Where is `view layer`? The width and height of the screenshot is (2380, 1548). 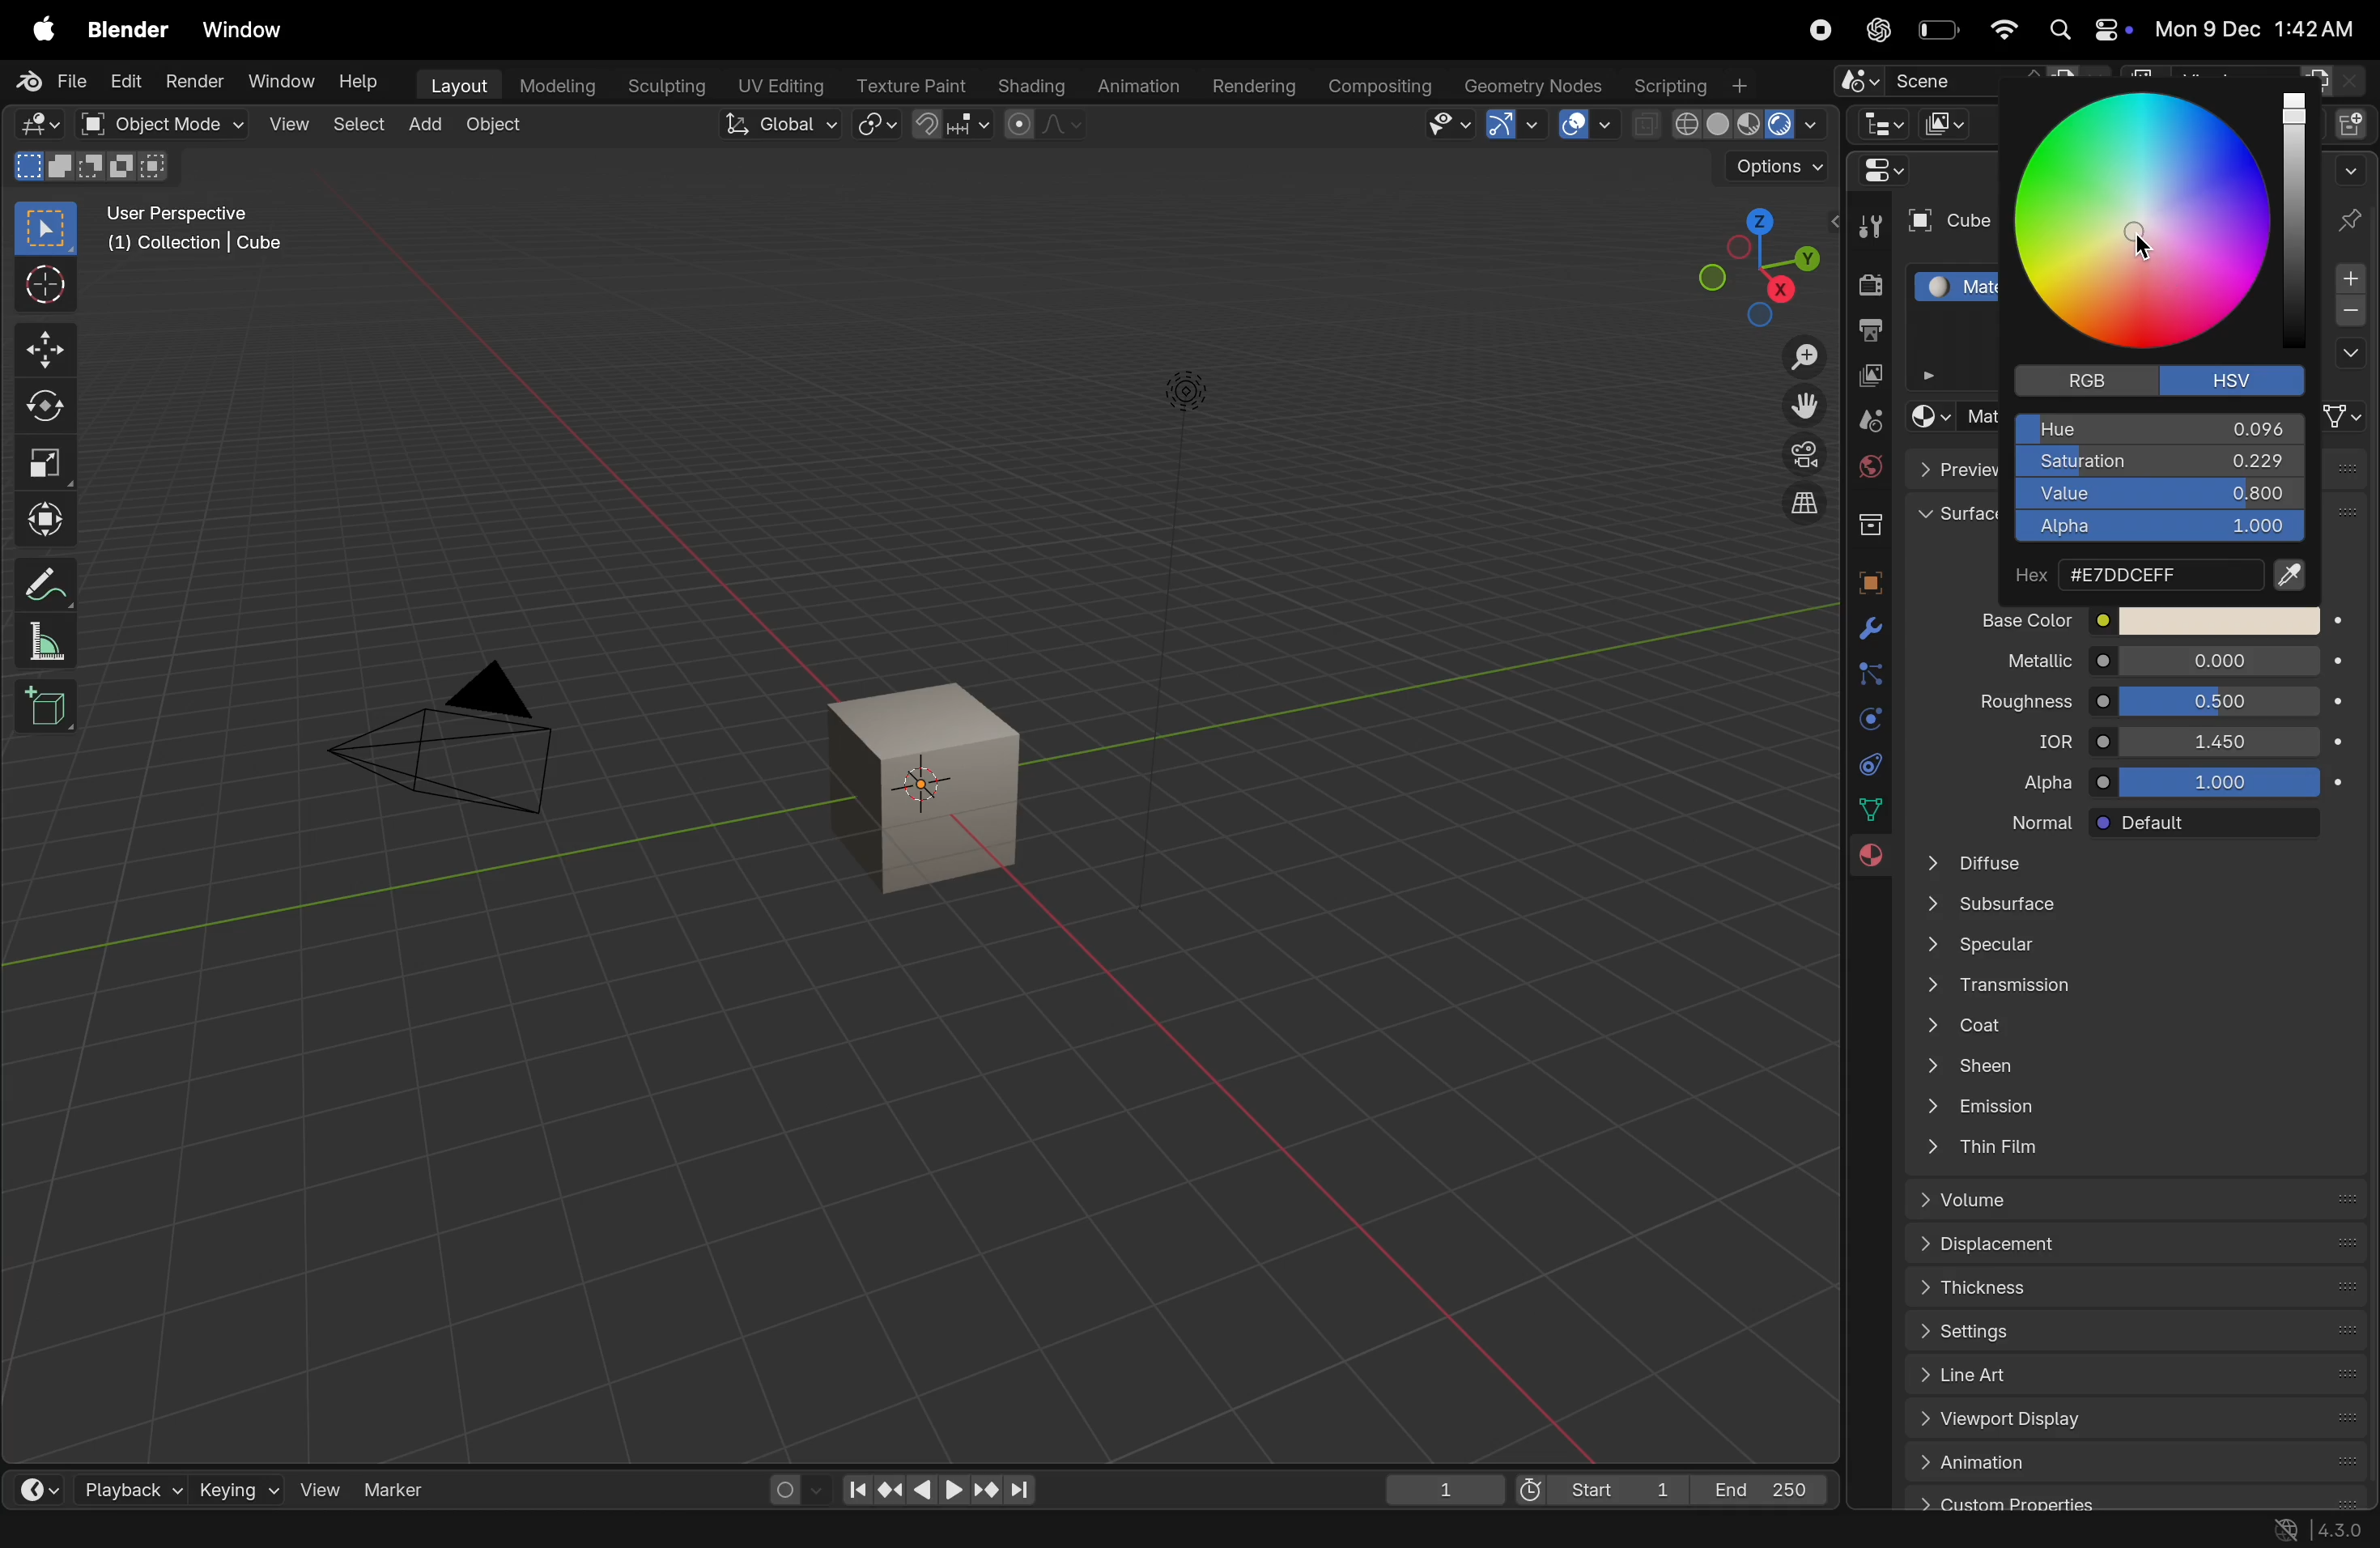
view layer is located at coordinates (1866, 378).